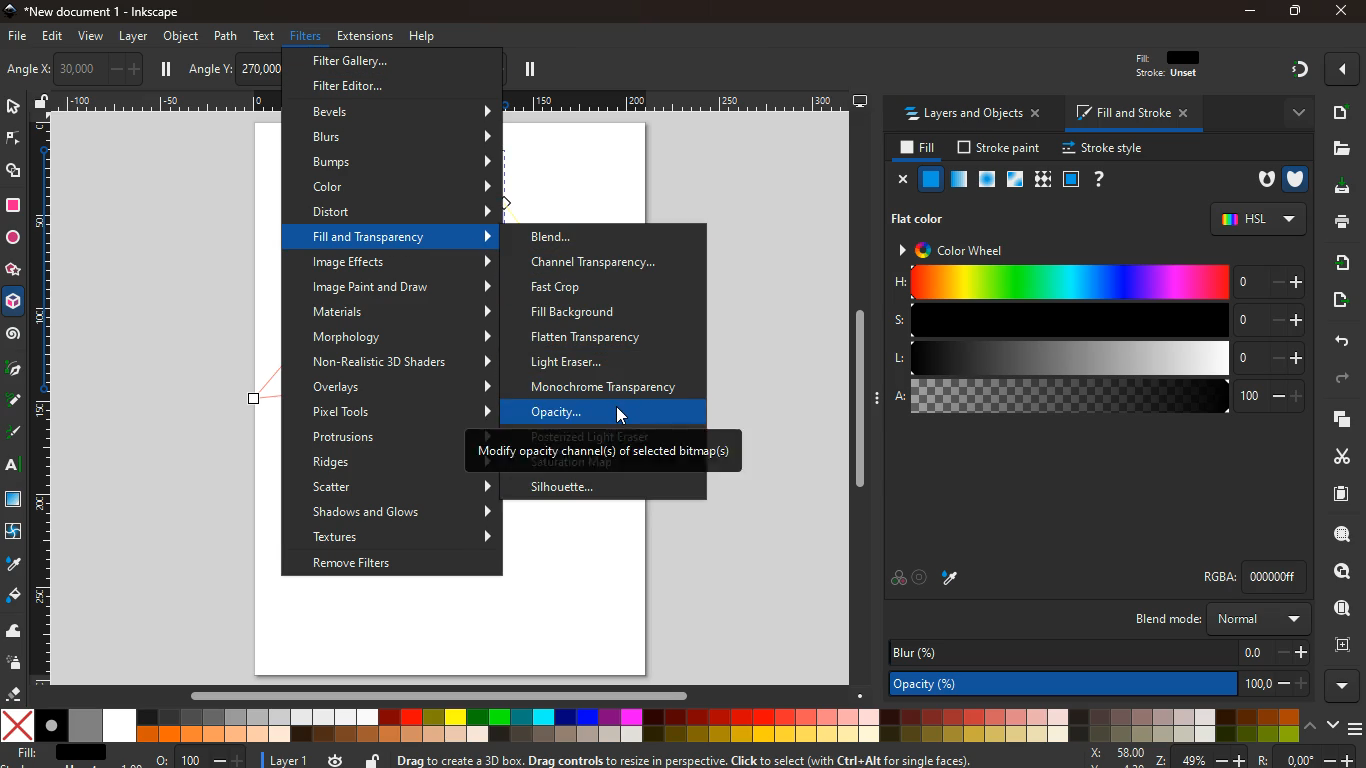 Image resolution: width=1366 pixels, height=768 pixels. What do you see at coordinates (1340, 112) in the screenshot?
I see `new` at bounding box center [1340, 112].